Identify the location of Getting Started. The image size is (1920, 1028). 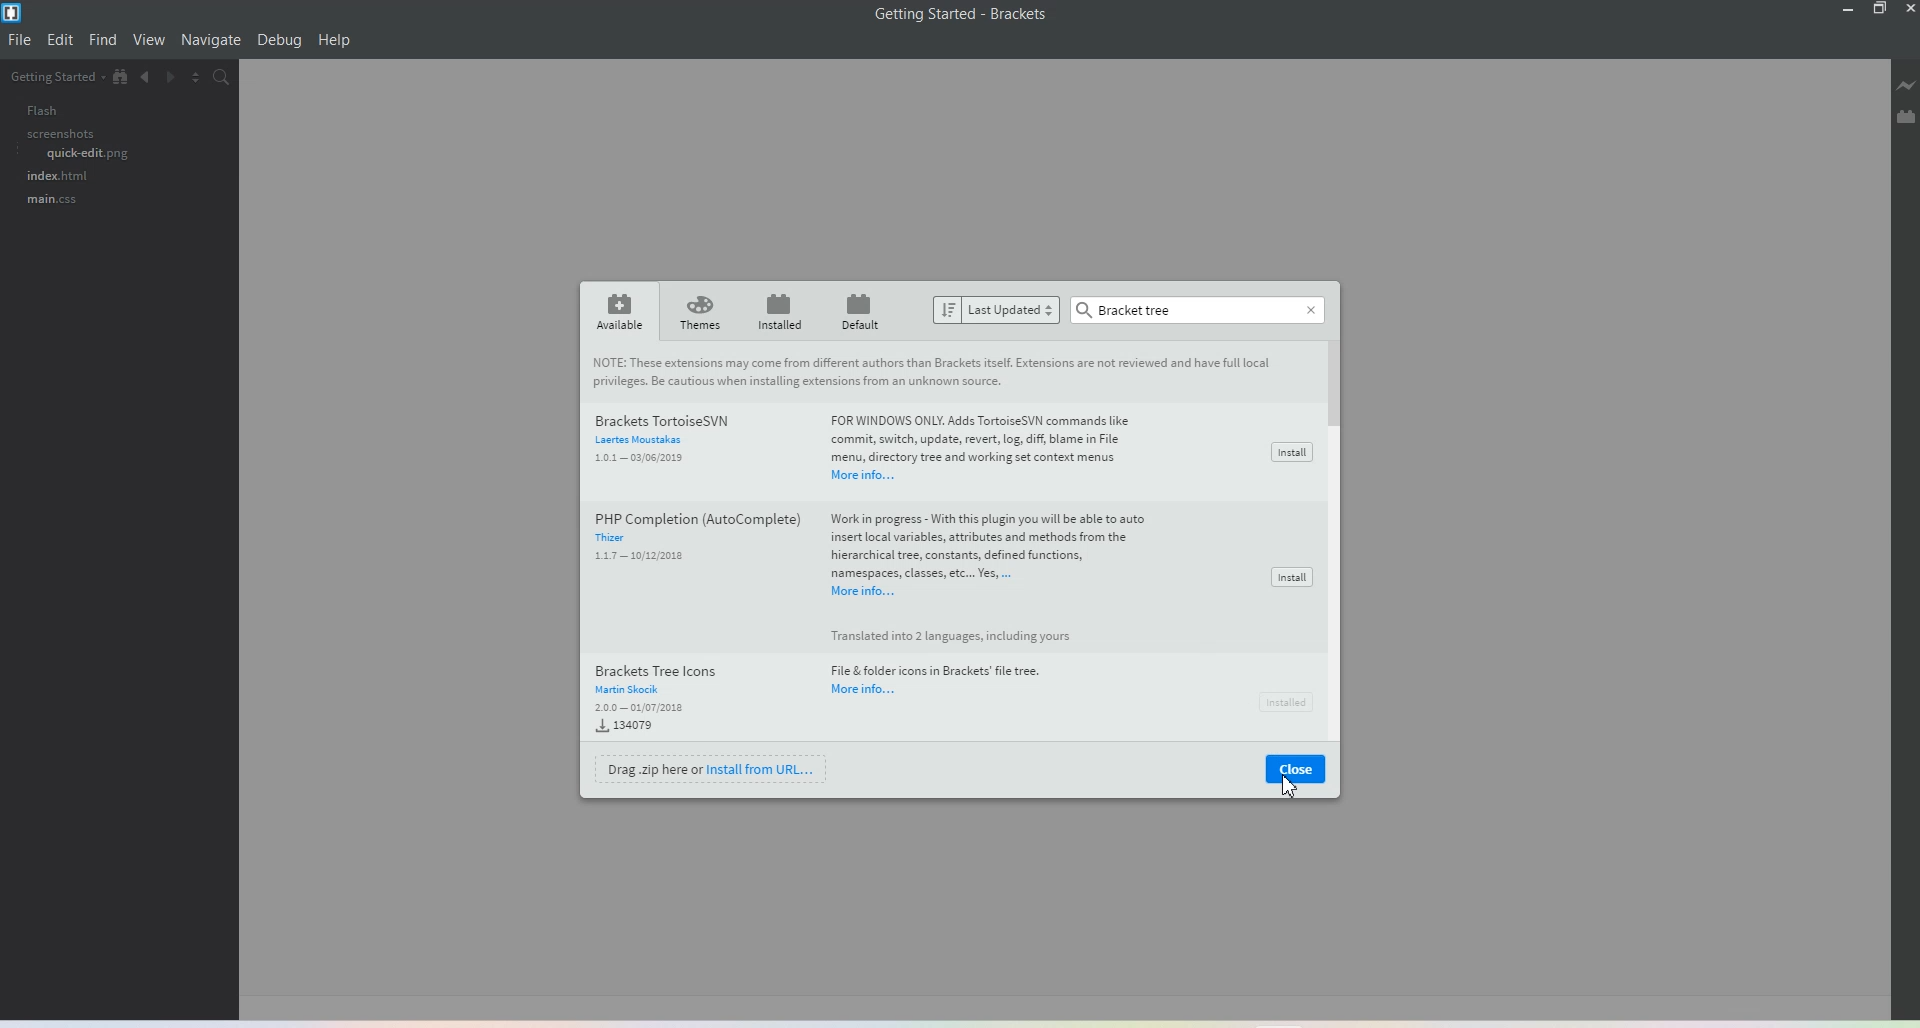
(55, 78).